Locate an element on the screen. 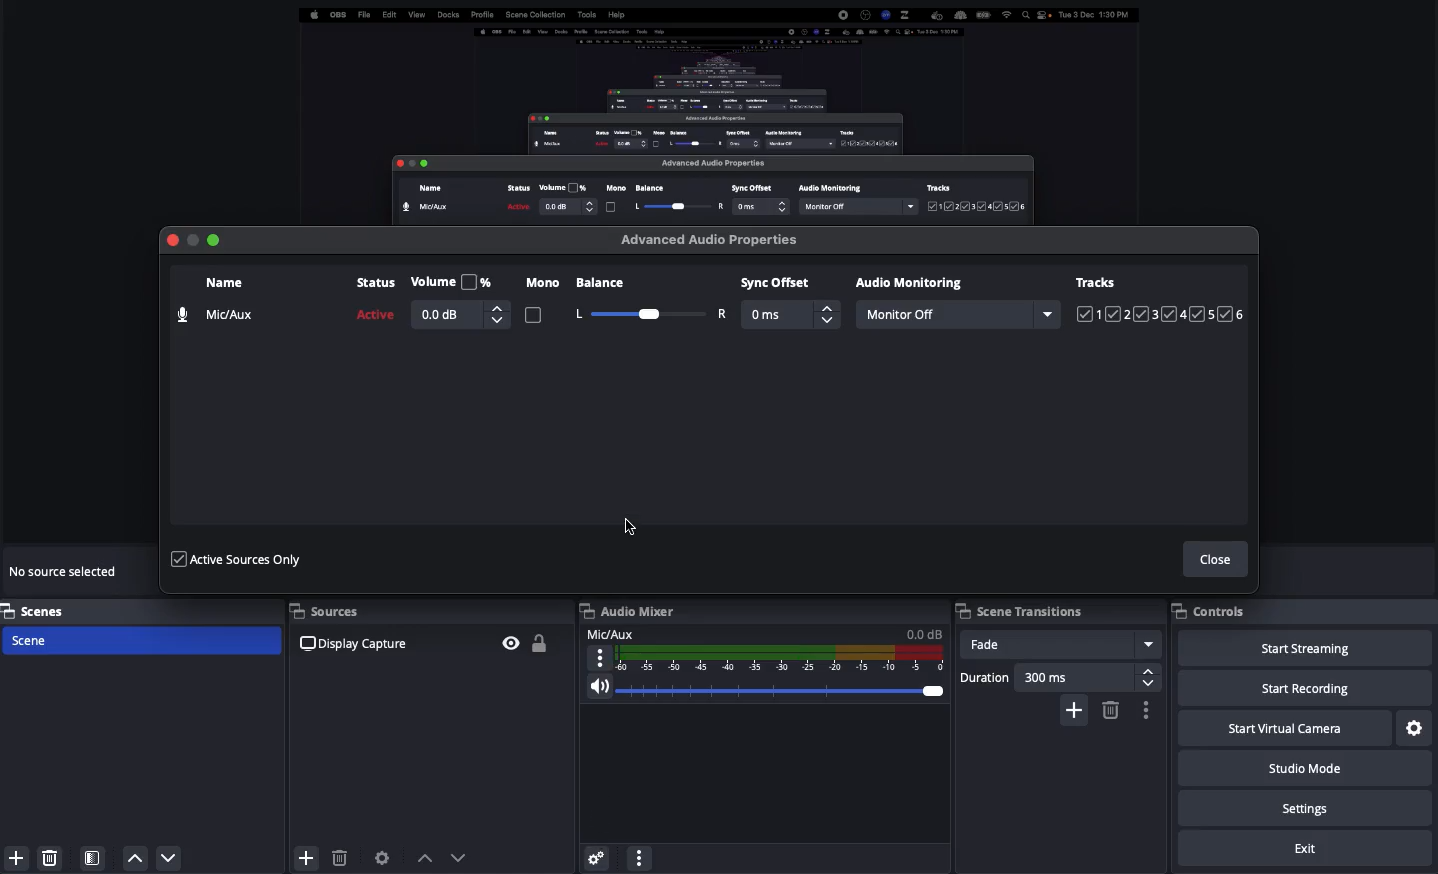 This screenshot has width=1438, height=874. Mic/aux is located at coordinates (766, 649).